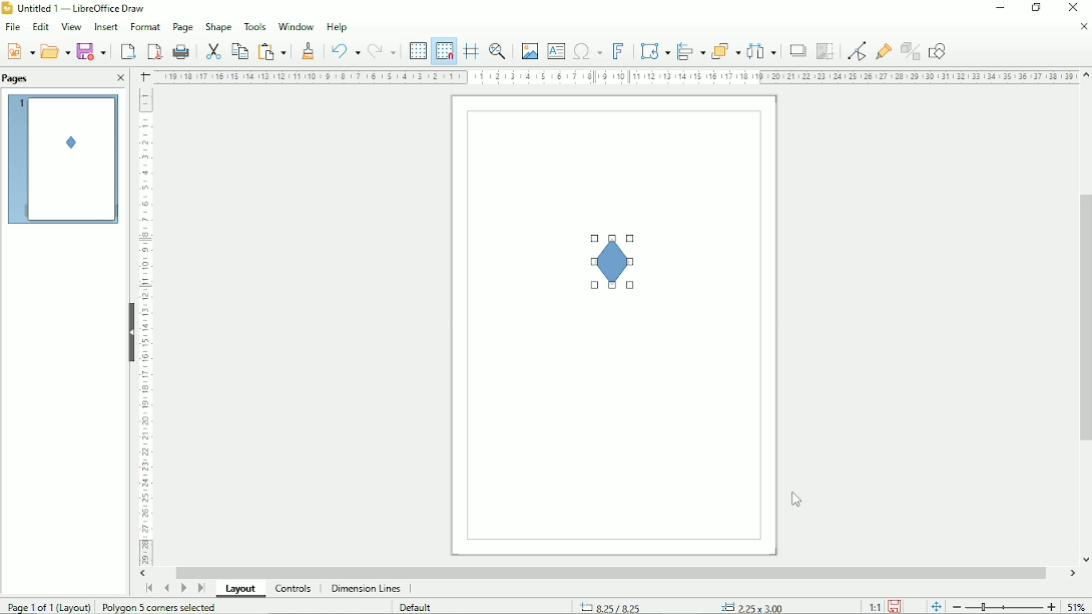 The width and height of the screenshot is (1092, 614). What do you see at coordinates (239, 589) in the screenshot?
I see `Layout` at bounding box center [239, 589].